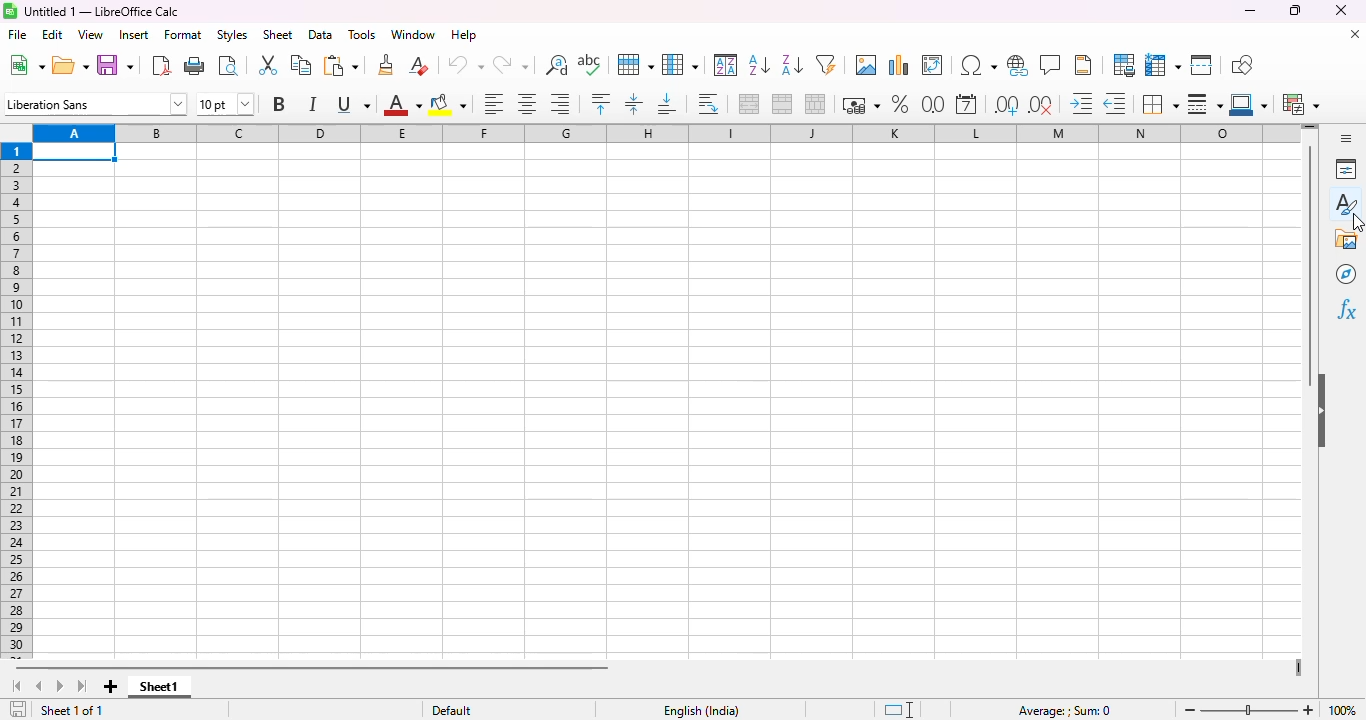 This screenshot has height=720, width=1366. I want to click on zoom factor, so click(1342, 710).